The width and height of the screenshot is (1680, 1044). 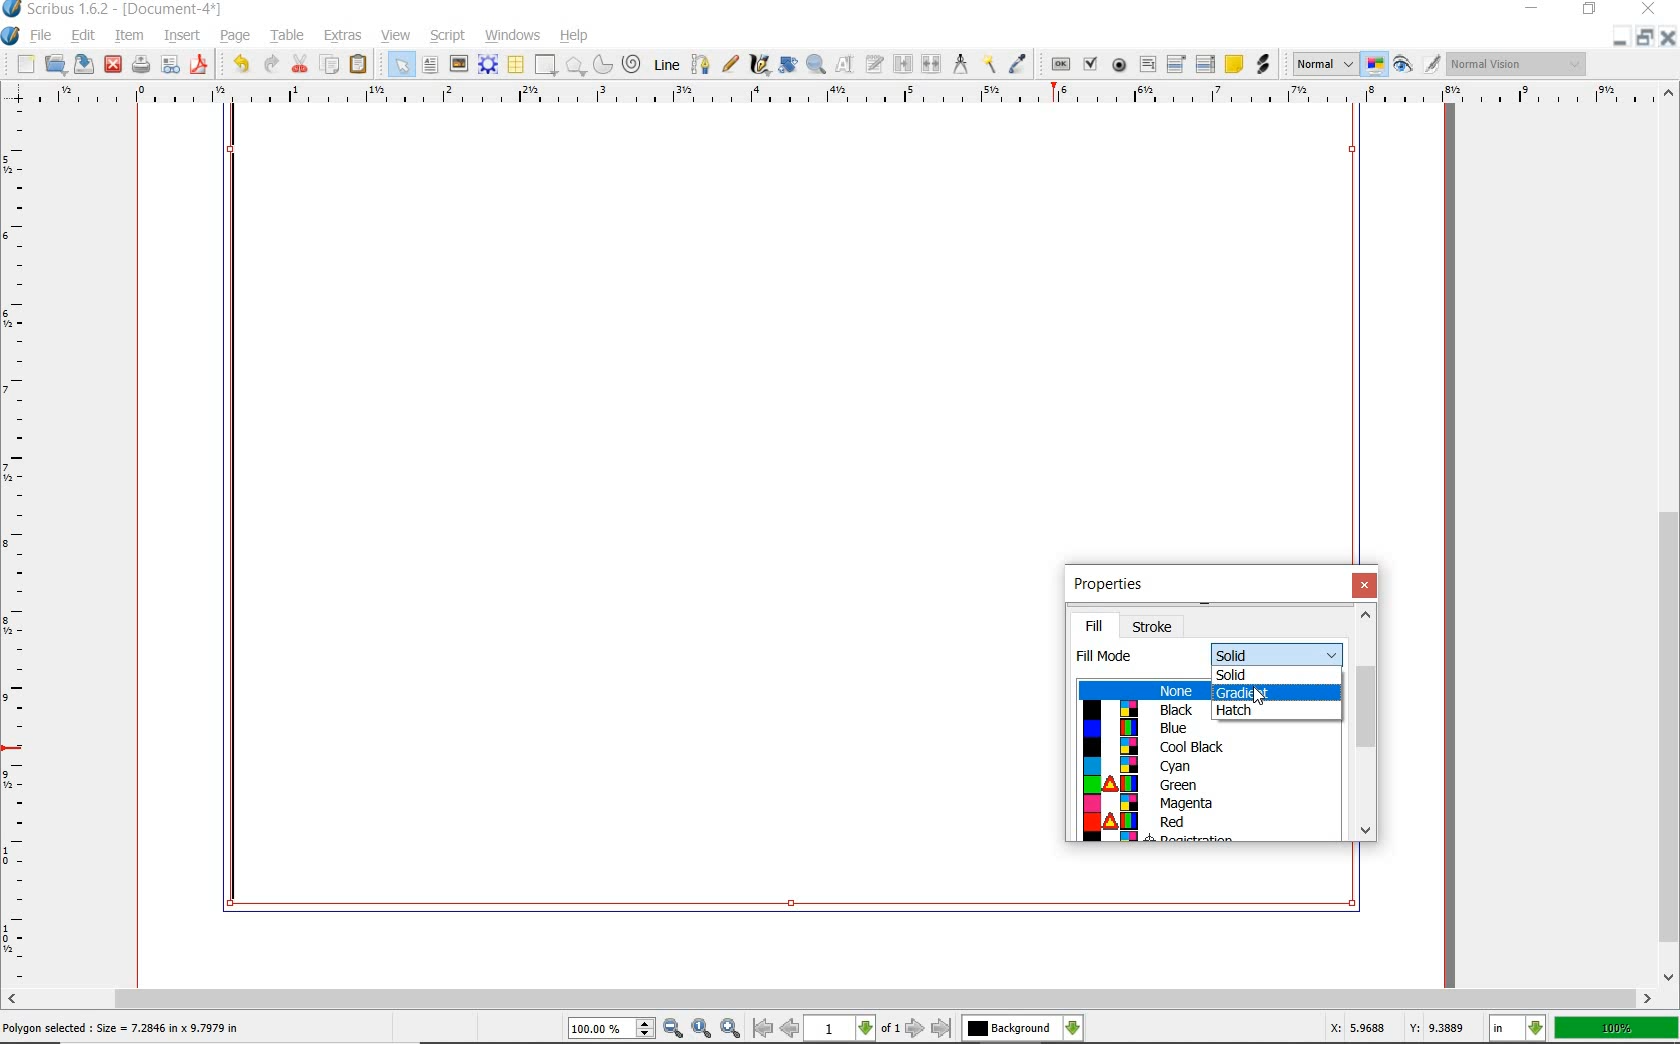 What do you see at coordinates (1203, 767) in the screenshot?
I see `Cyan` at bounding box center [1203, 767].